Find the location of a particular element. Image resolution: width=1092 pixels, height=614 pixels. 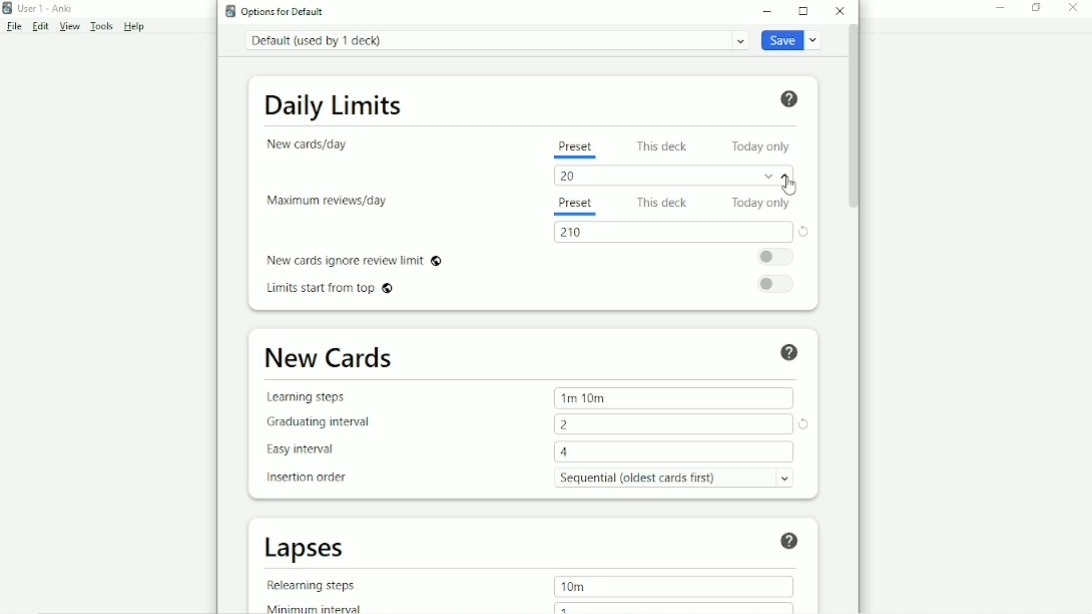

Close is located at coordinates (838, 11).